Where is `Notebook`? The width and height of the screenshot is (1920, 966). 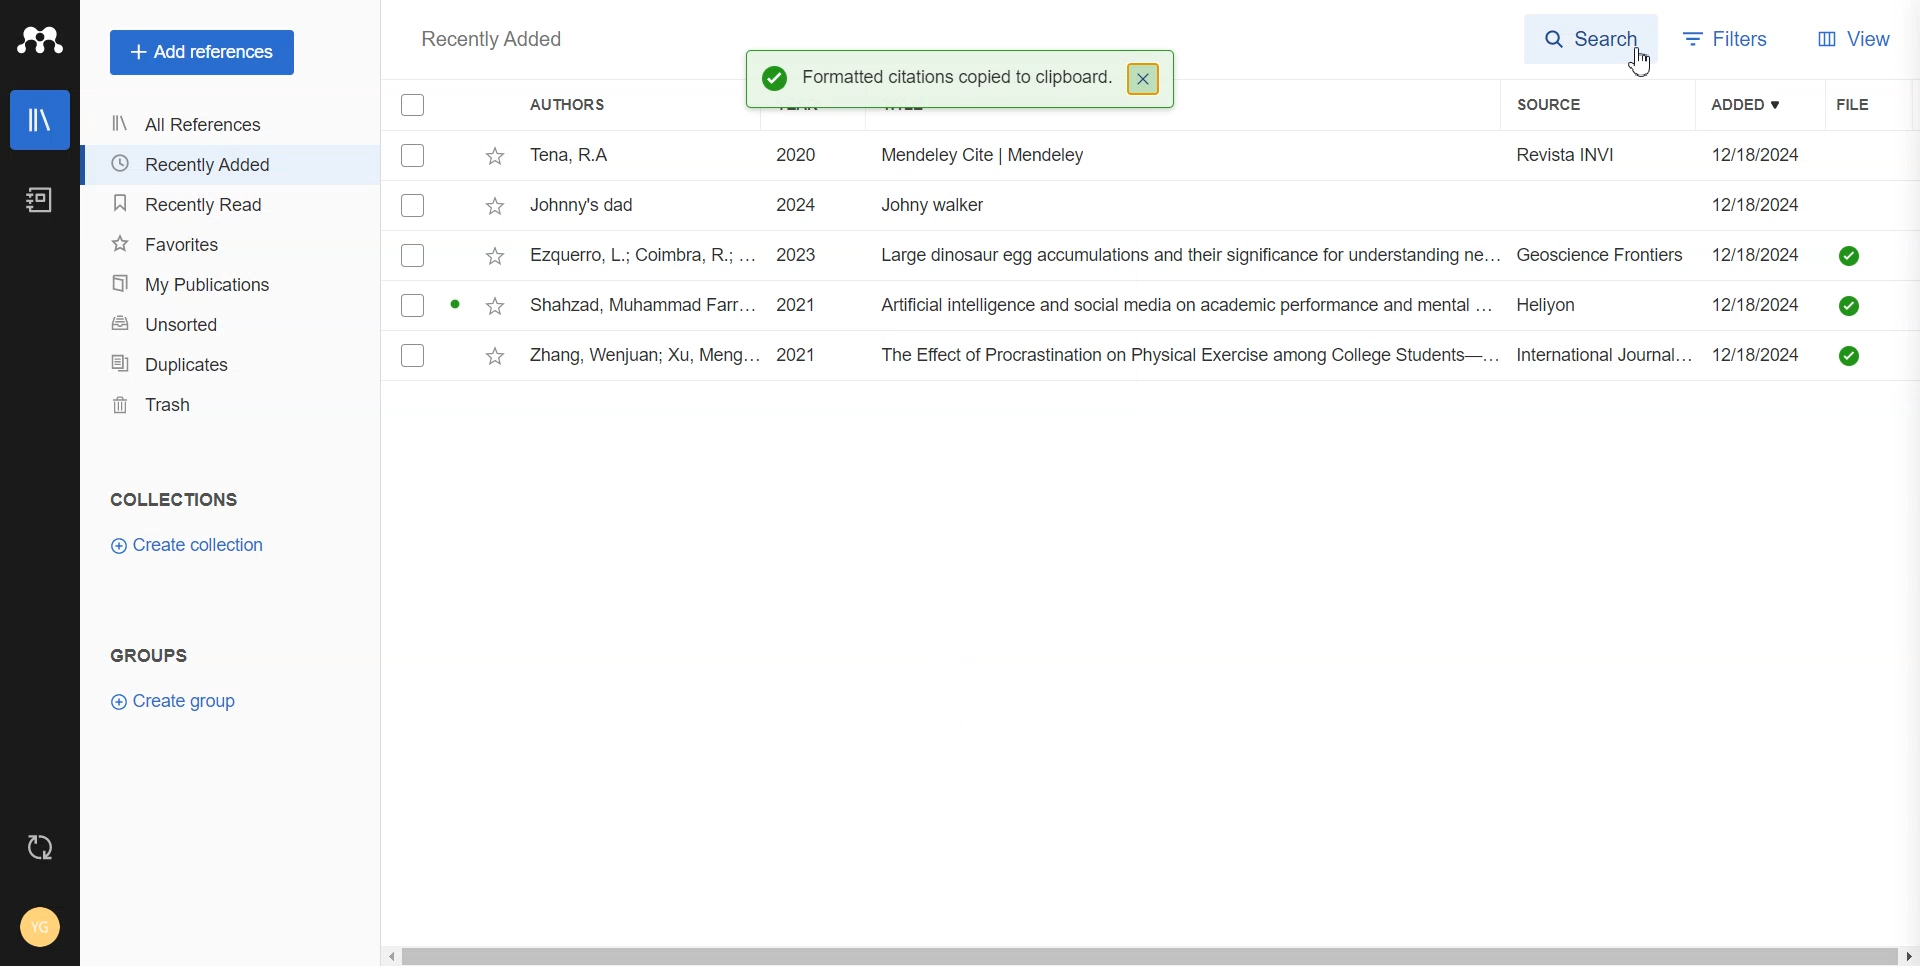 Notebook is located at coordinates (40, 199).